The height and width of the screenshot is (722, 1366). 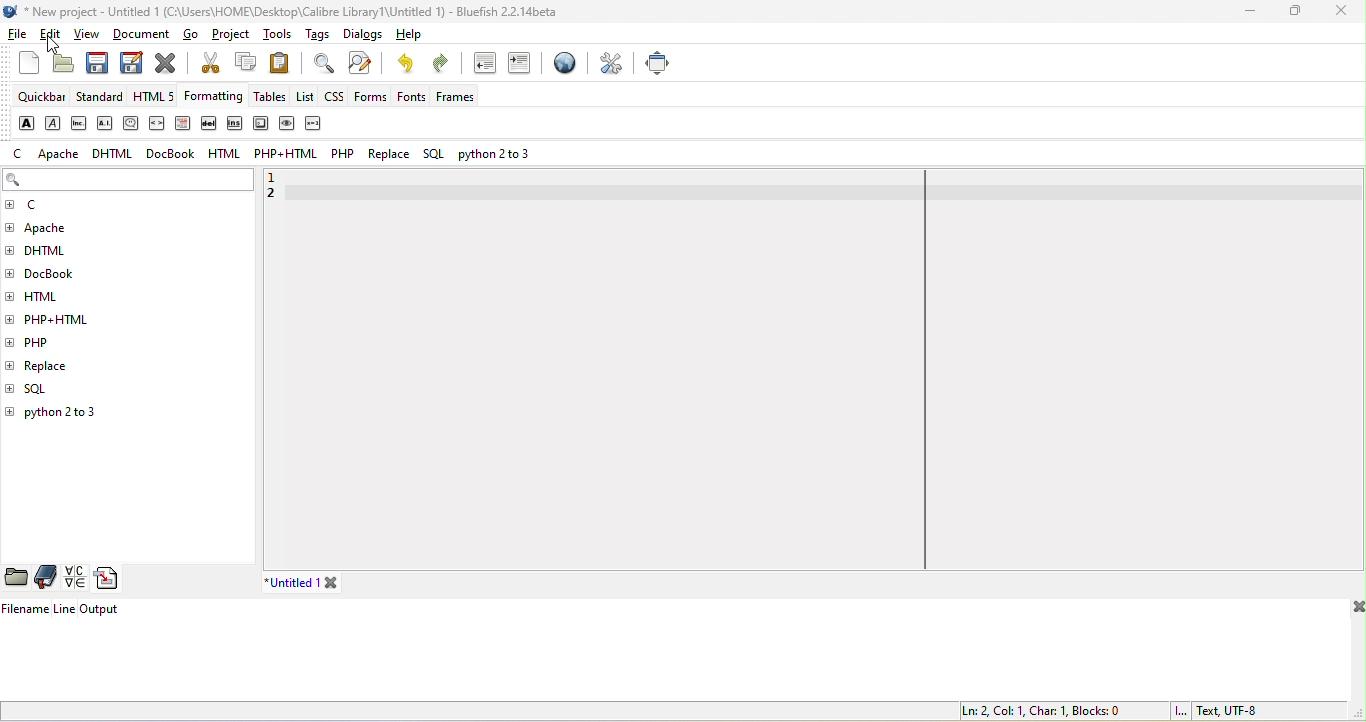 I want to click on html, so click(x=222, y=153).